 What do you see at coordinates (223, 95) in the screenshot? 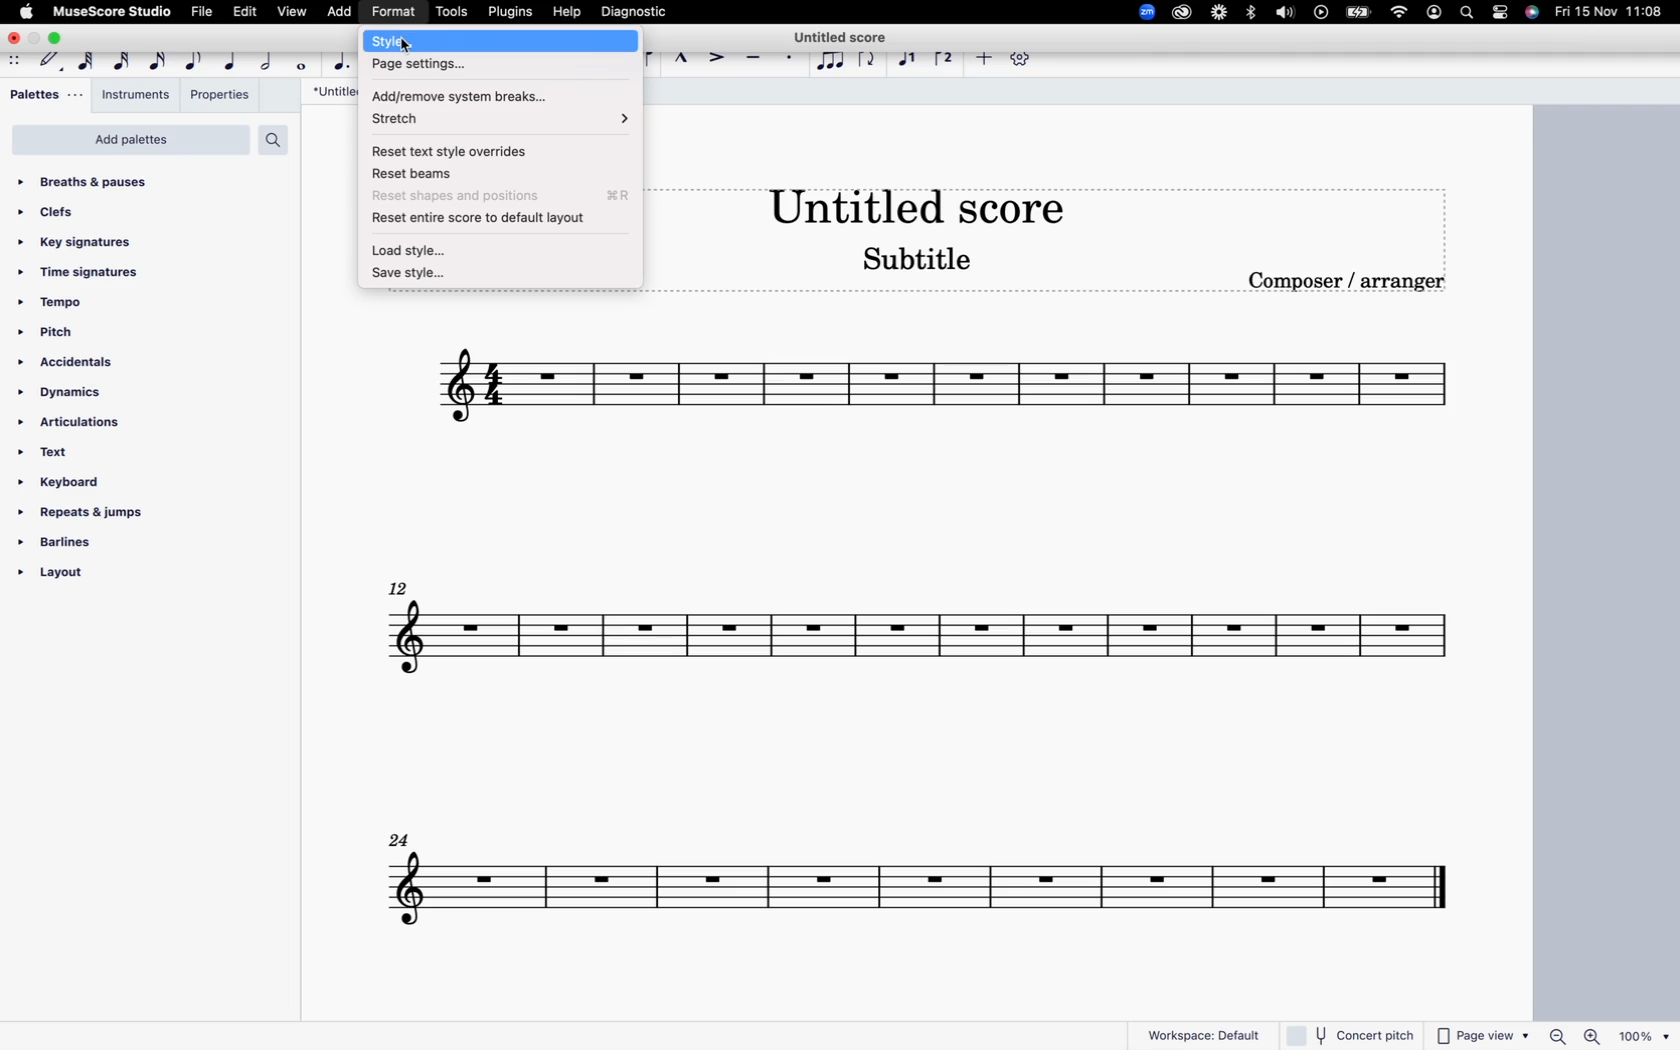
I see `properties` at bounding box center [223, 95].